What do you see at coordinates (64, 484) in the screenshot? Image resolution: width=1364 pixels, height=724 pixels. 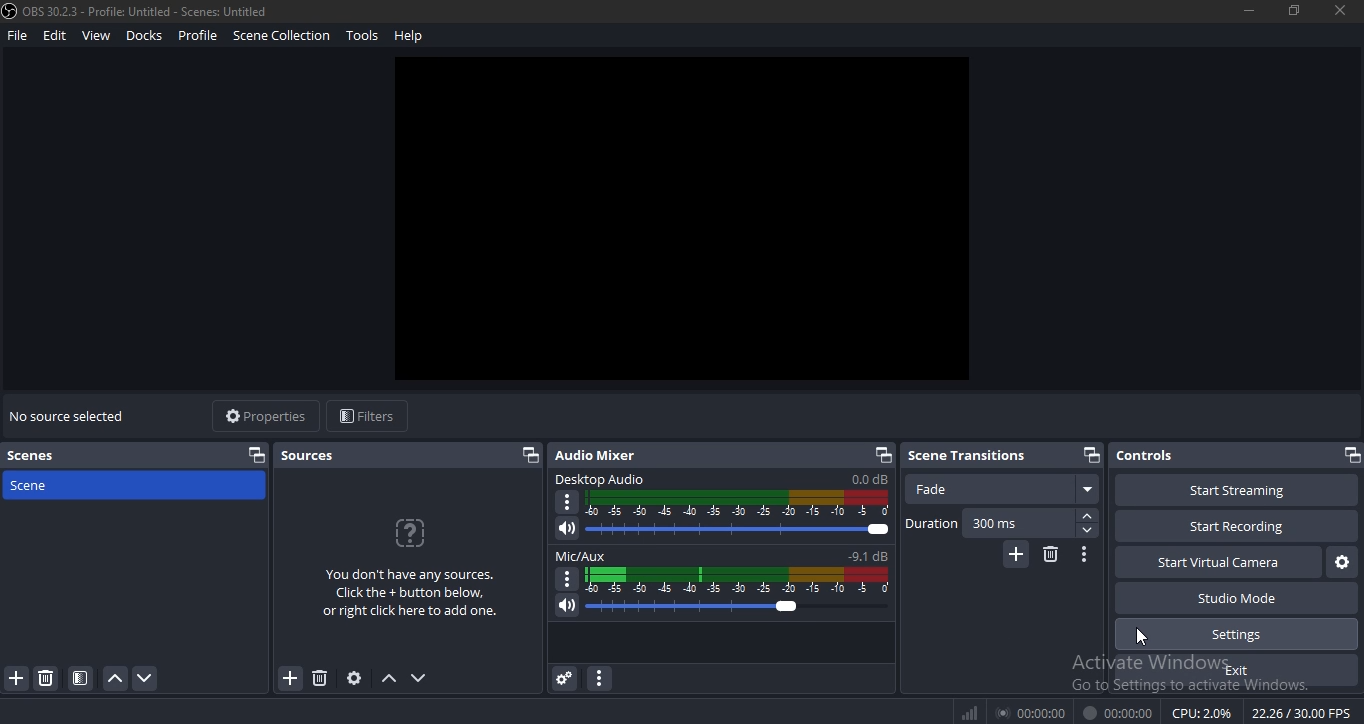 I see `scene` at bounding box center [64, 484].